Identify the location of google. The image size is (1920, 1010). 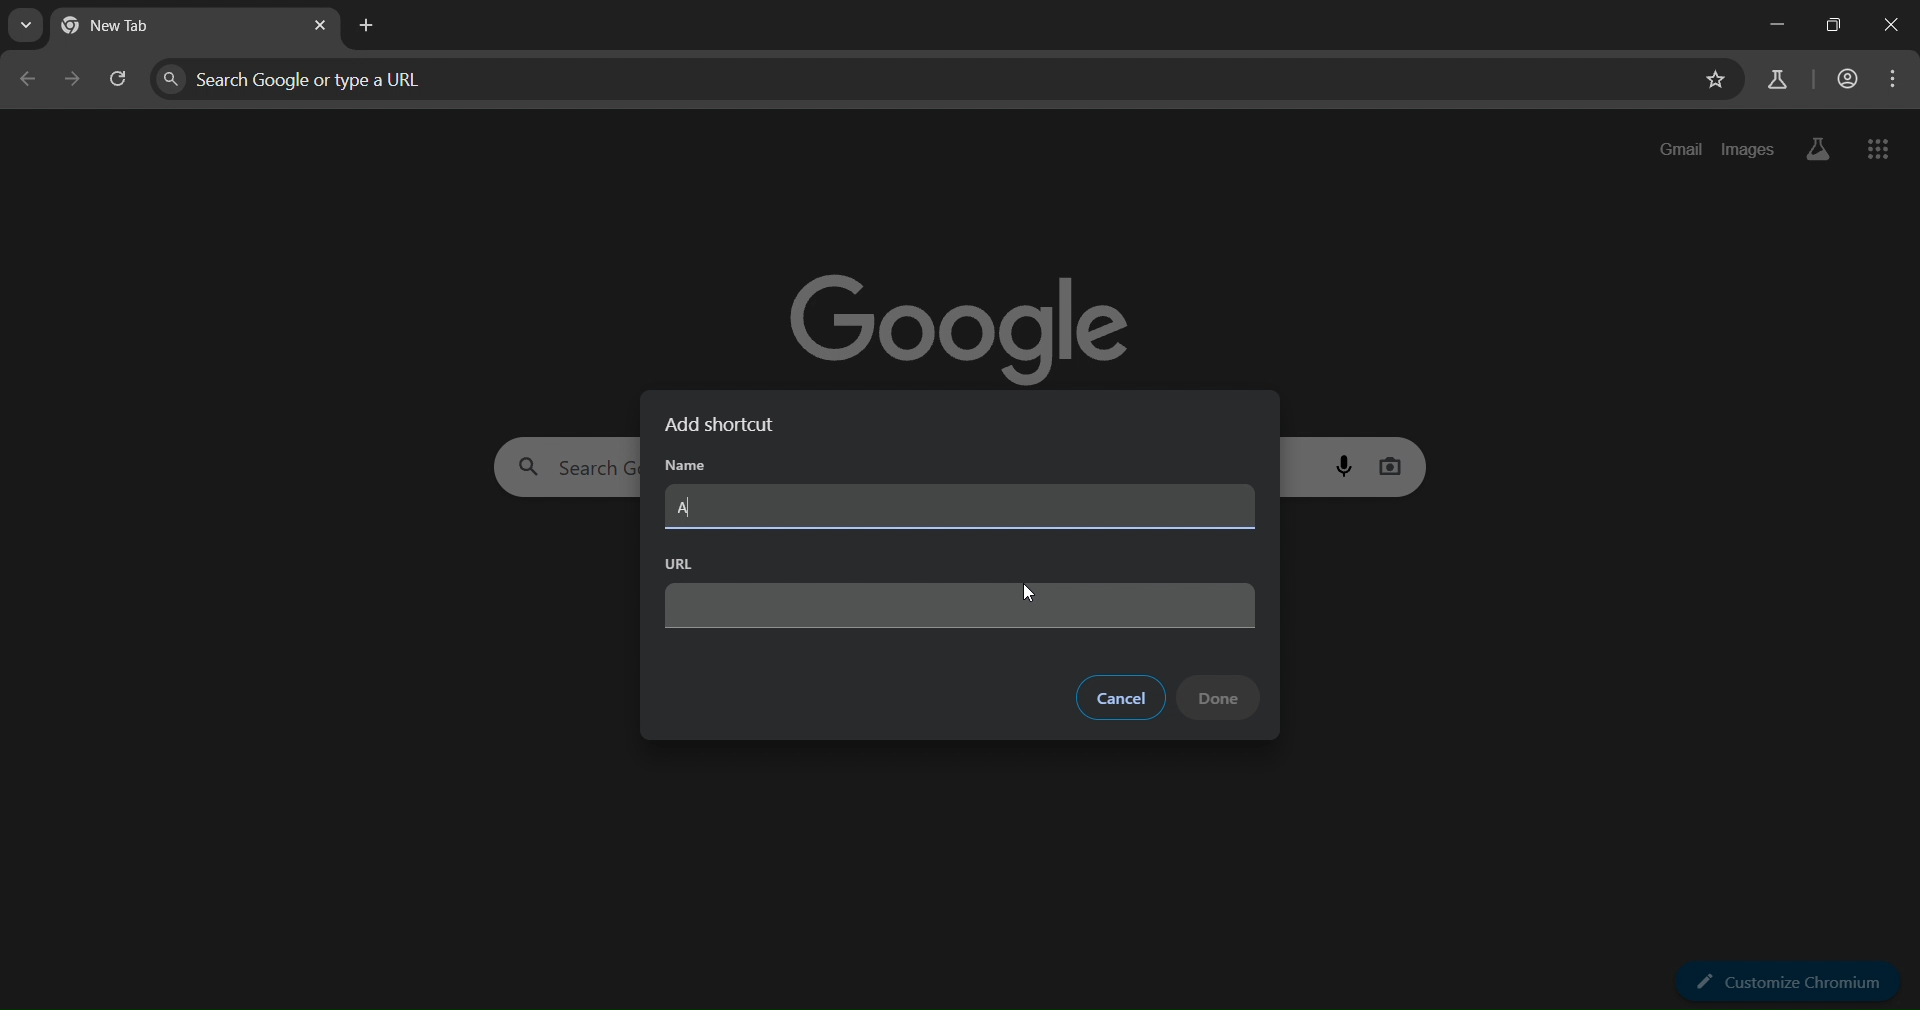
(968, 317).